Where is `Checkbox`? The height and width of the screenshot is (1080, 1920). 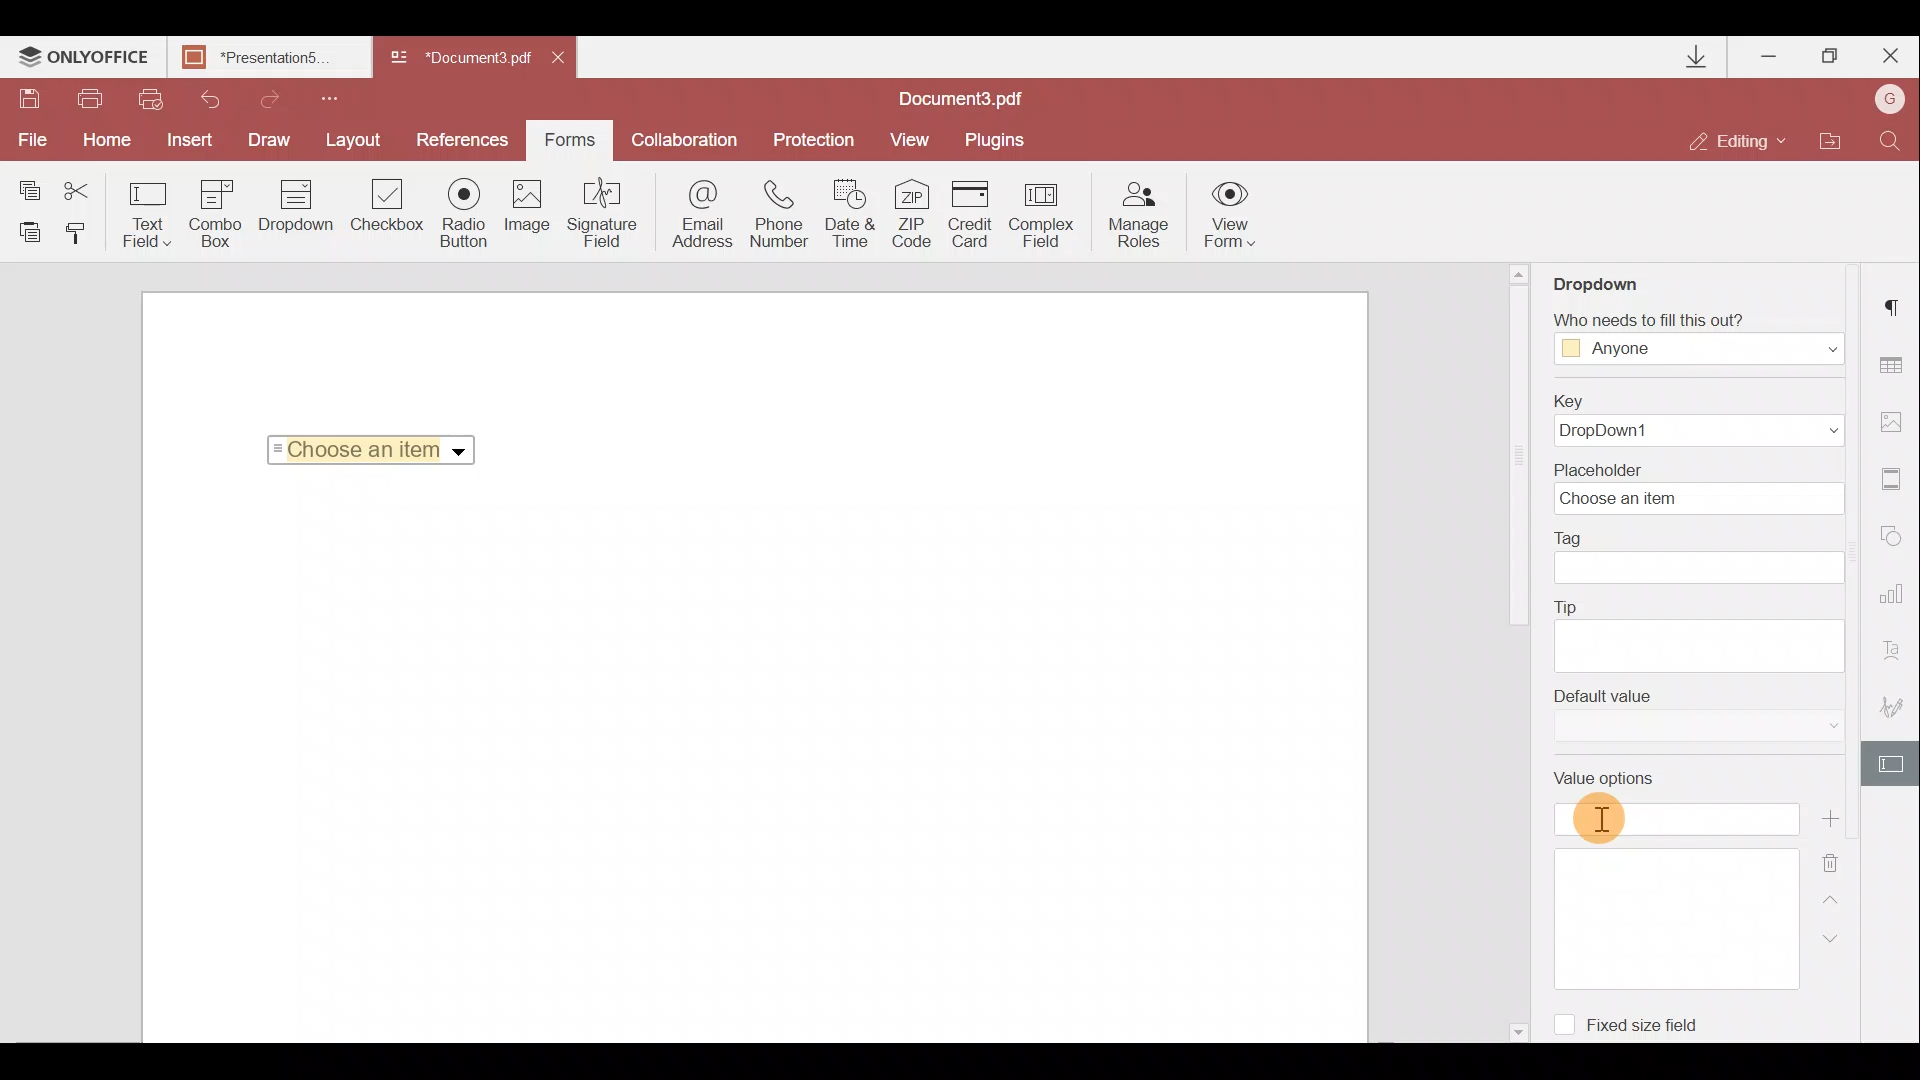
Checkbox is located at coordinates (384, 209).